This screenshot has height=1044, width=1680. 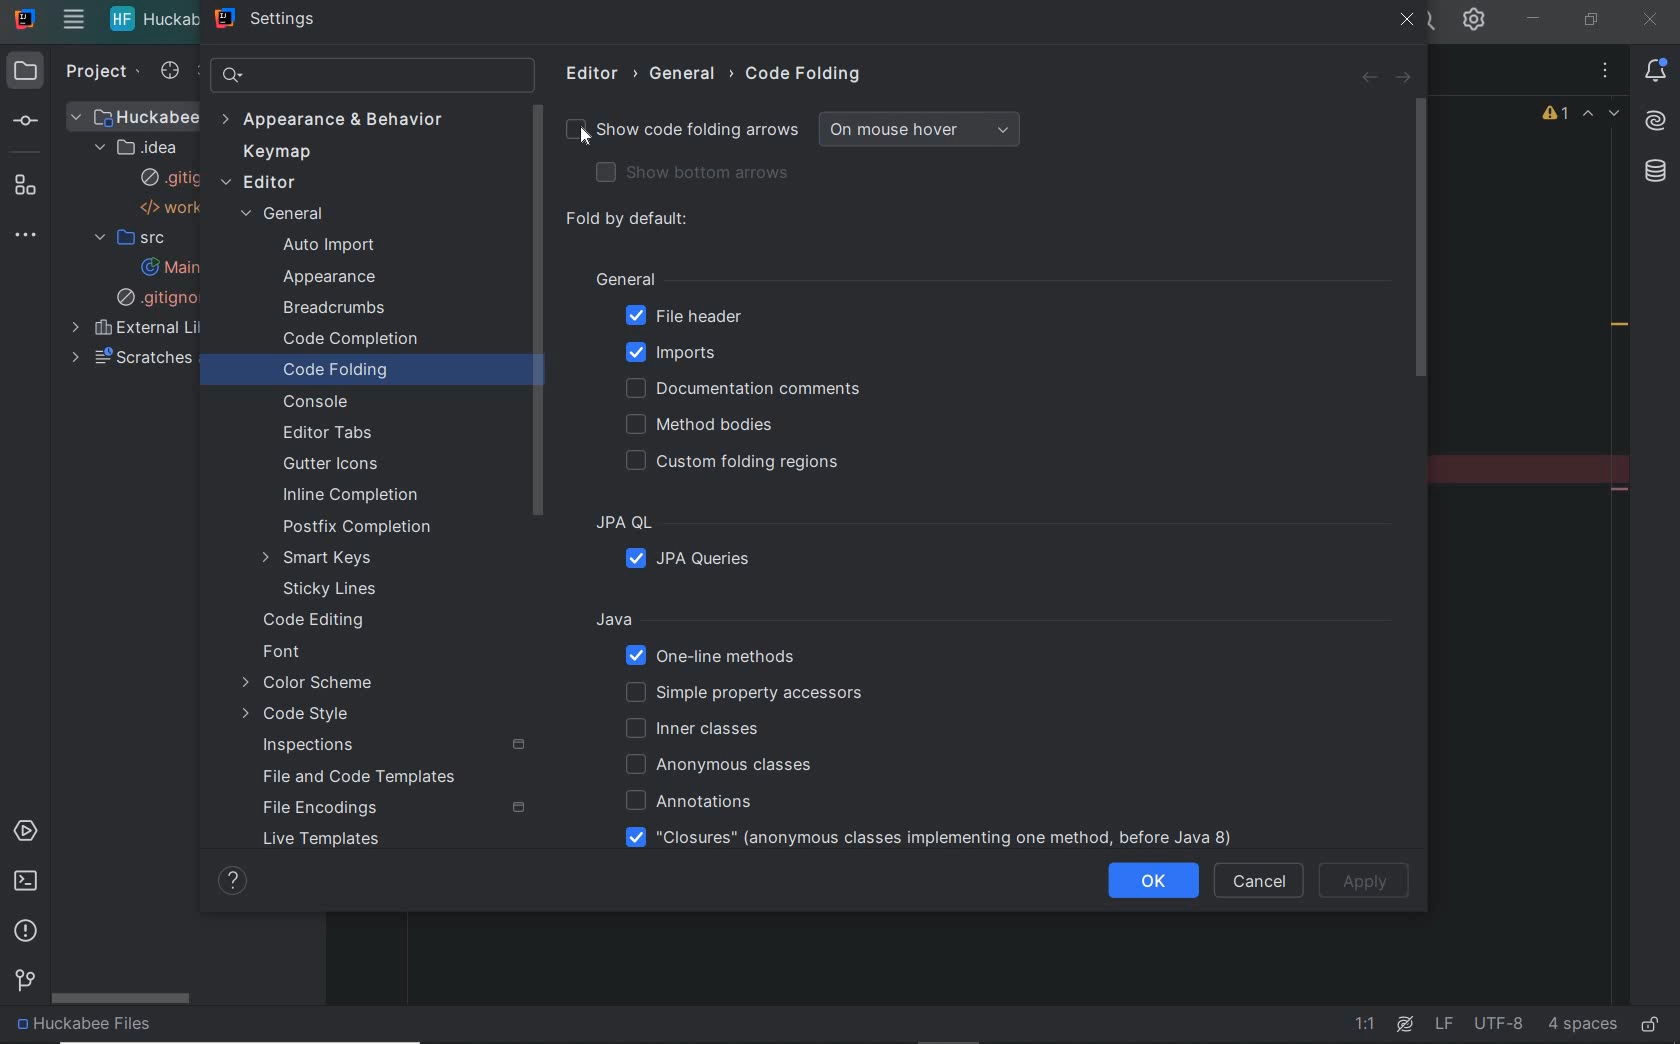 I want to click on code style, so click(x=299, y=714).